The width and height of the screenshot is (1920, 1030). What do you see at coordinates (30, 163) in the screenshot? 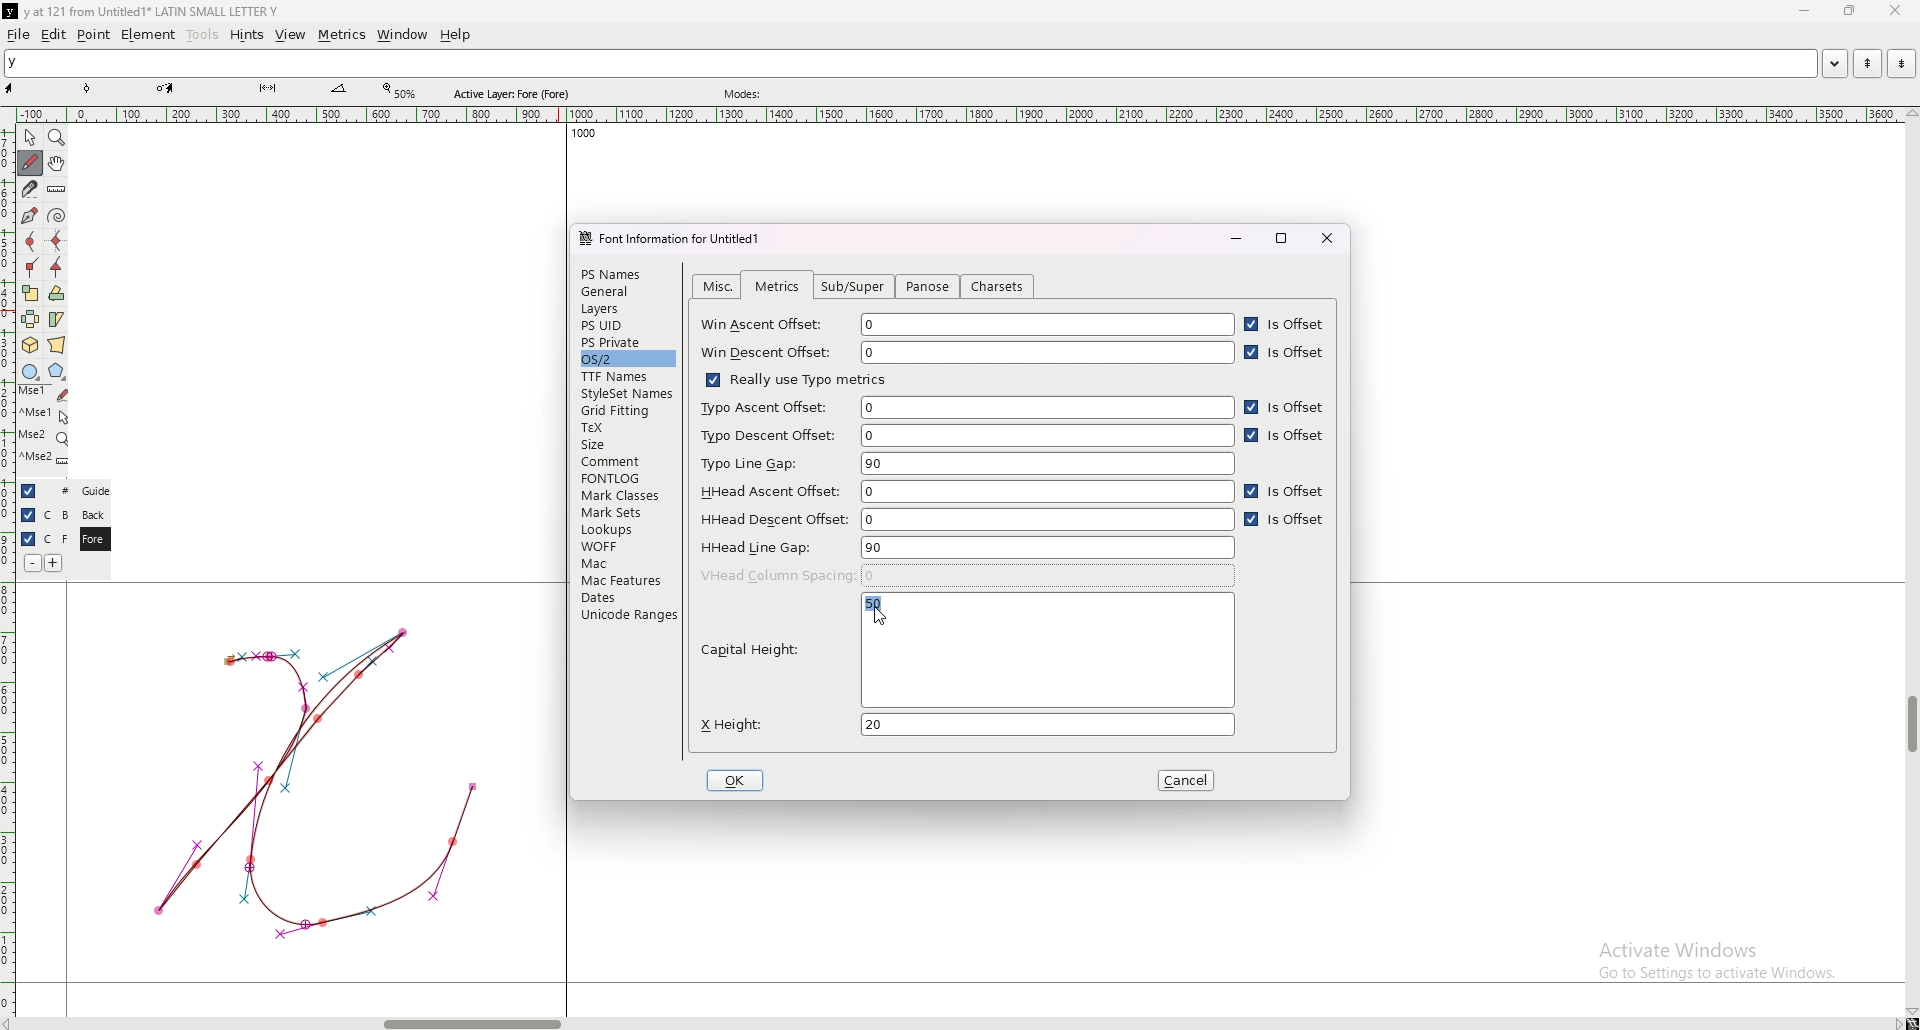
I see `draw freehand` at bounding box center [30, 163].